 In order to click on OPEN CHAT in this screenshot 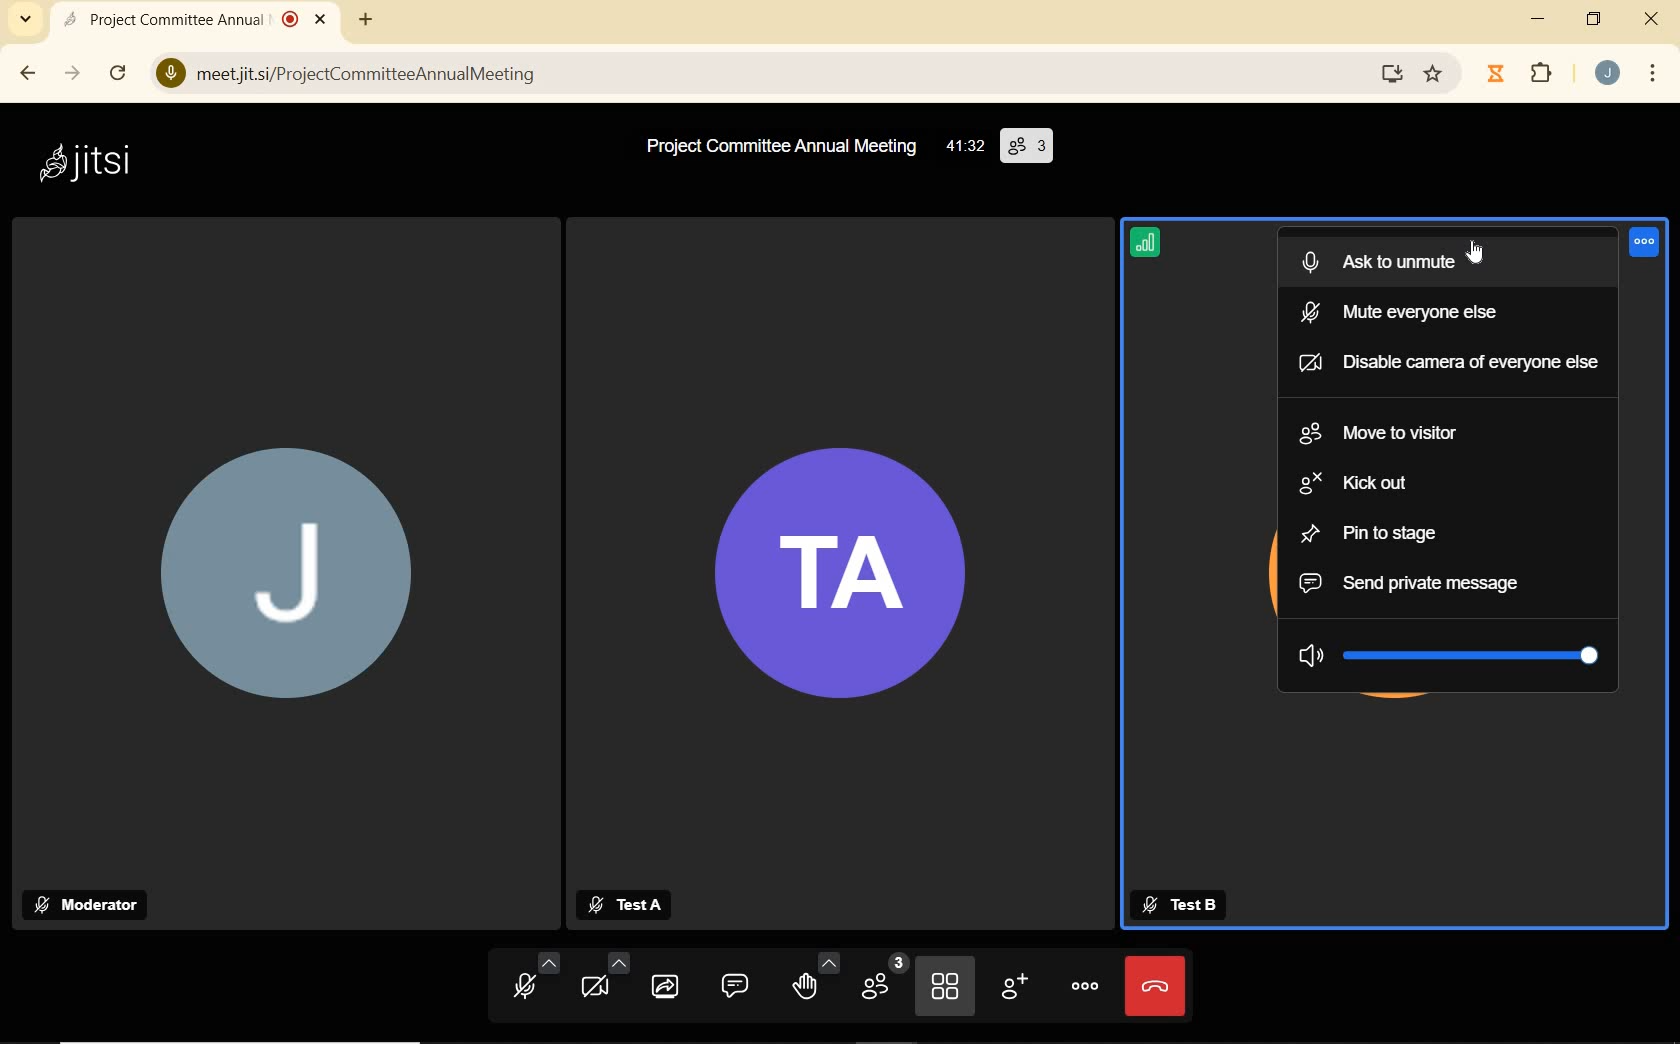, I will do `click(730, 985)`.